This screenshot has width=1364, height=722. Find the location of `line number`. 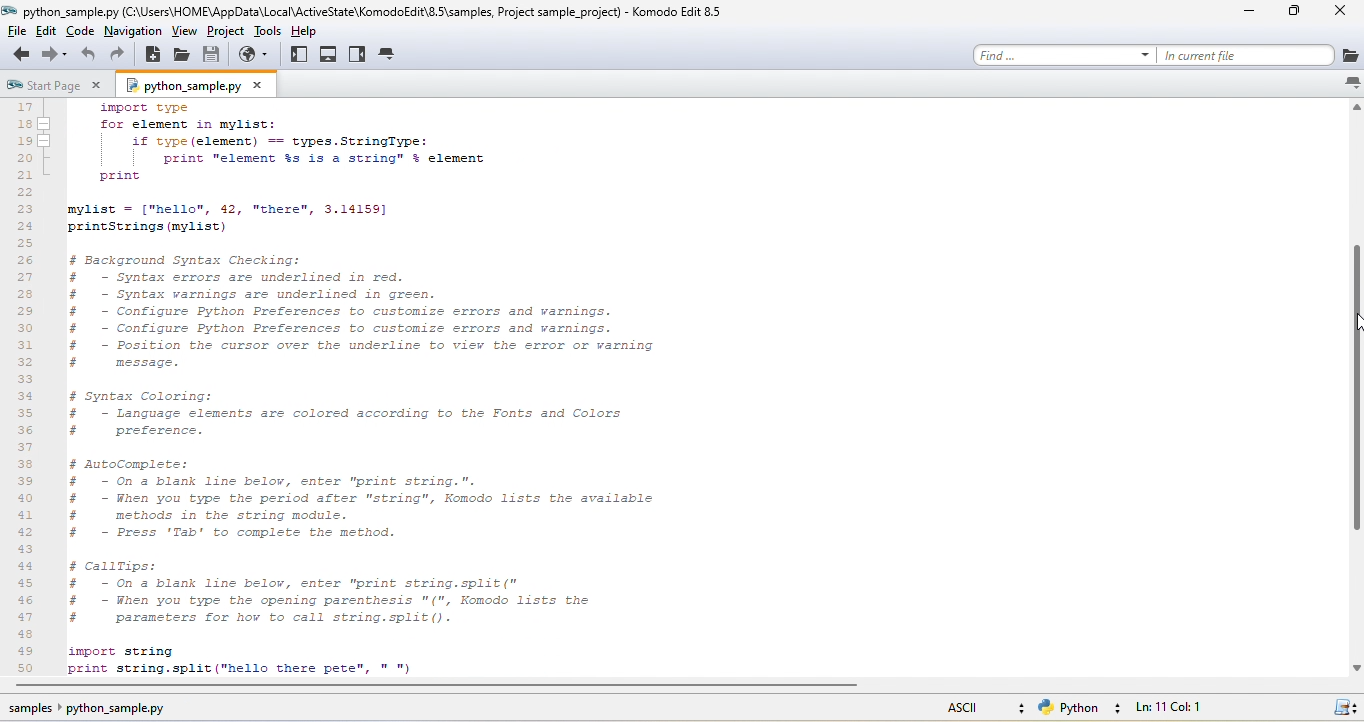

line number is located at coordinates (28, 387).